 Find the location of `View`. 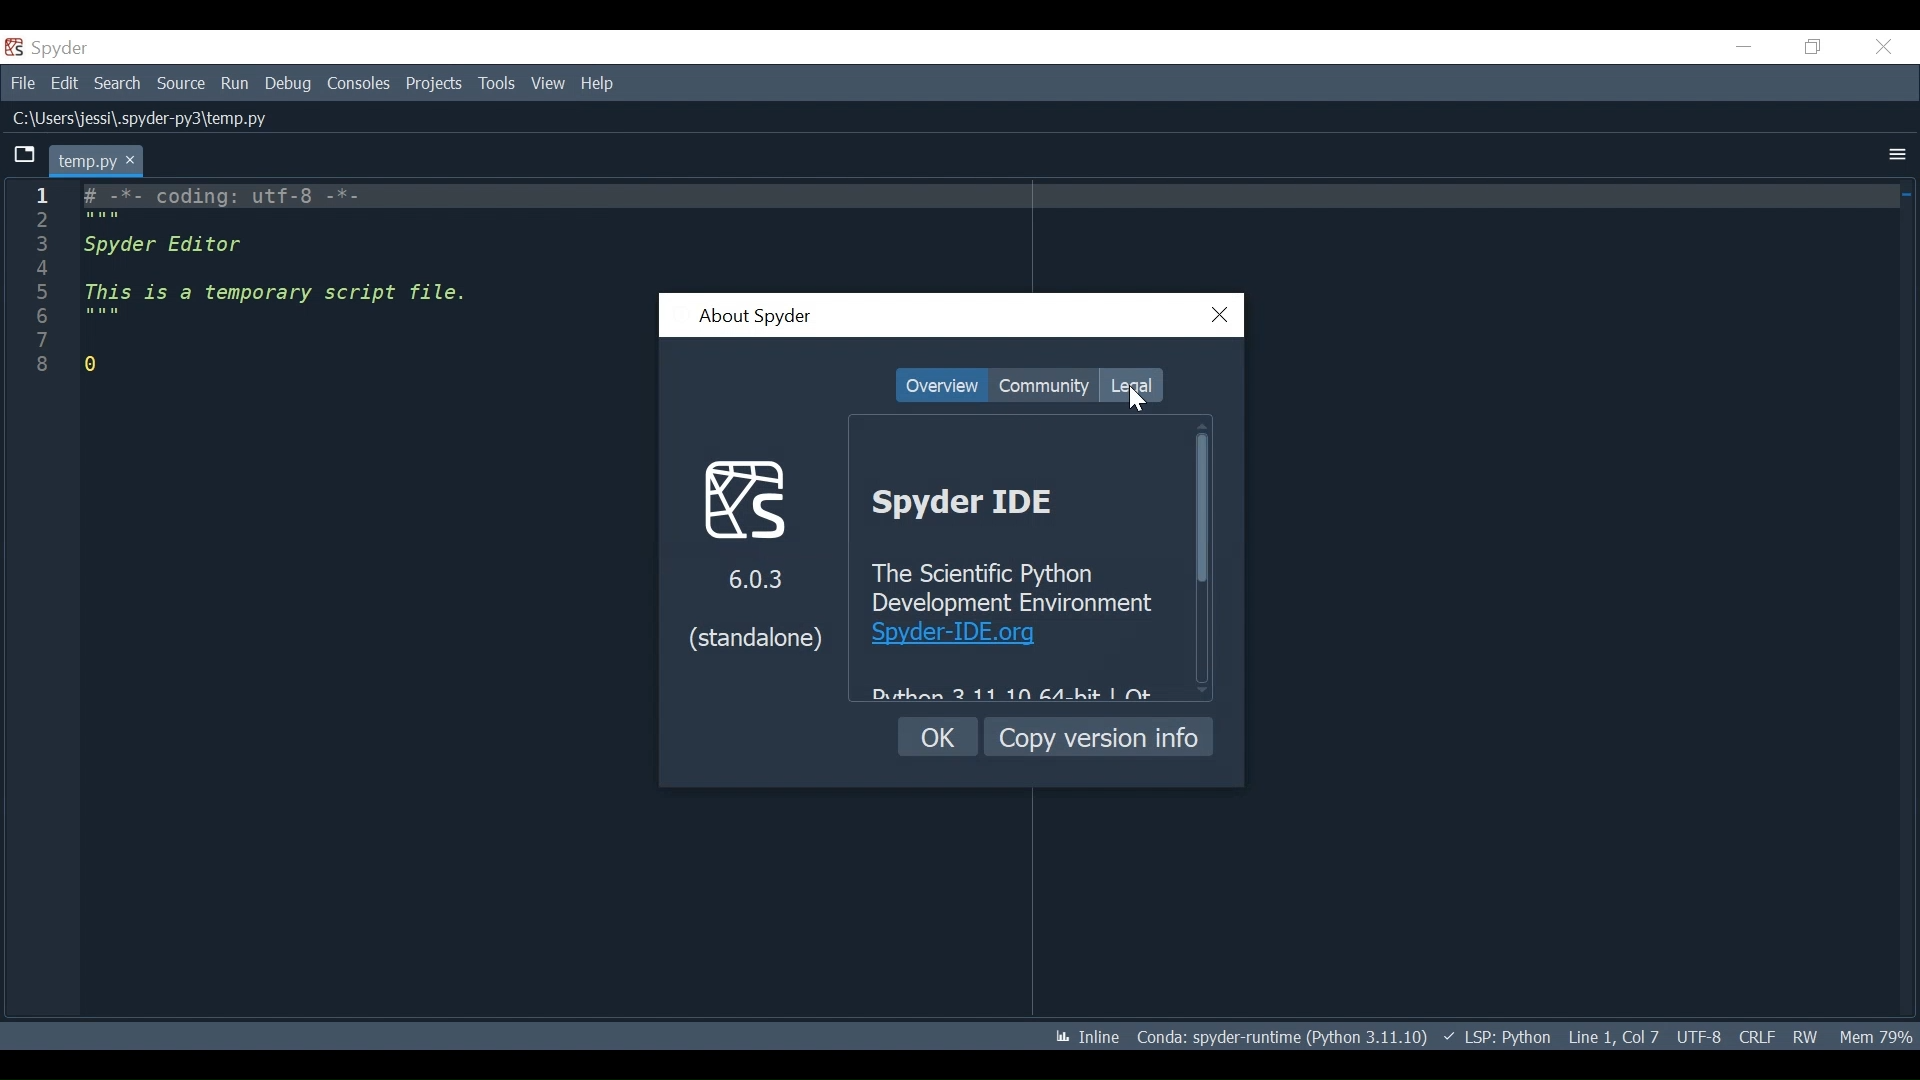

View is located at coordinates (548, 83).